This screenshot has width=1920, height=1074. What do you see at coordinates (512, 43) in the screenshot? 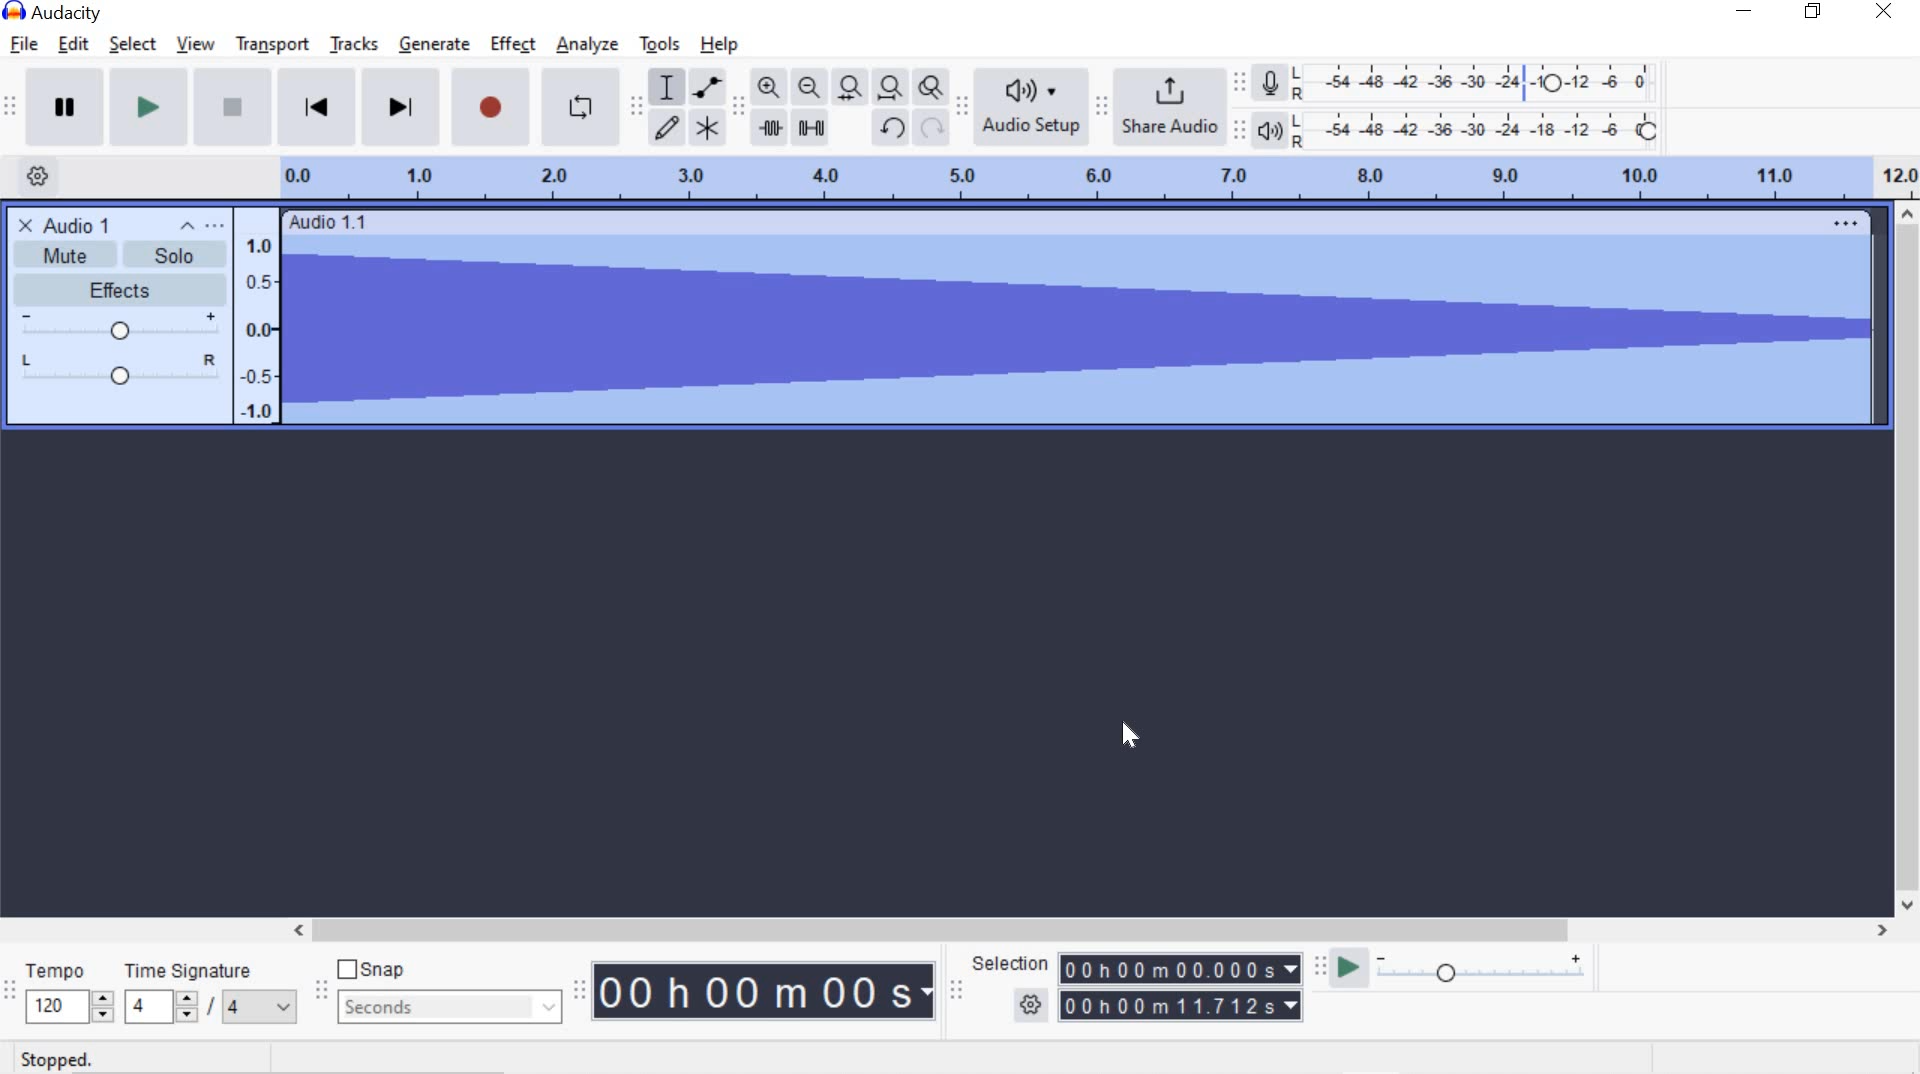
I see `effect` at bounding box center [512, 43].